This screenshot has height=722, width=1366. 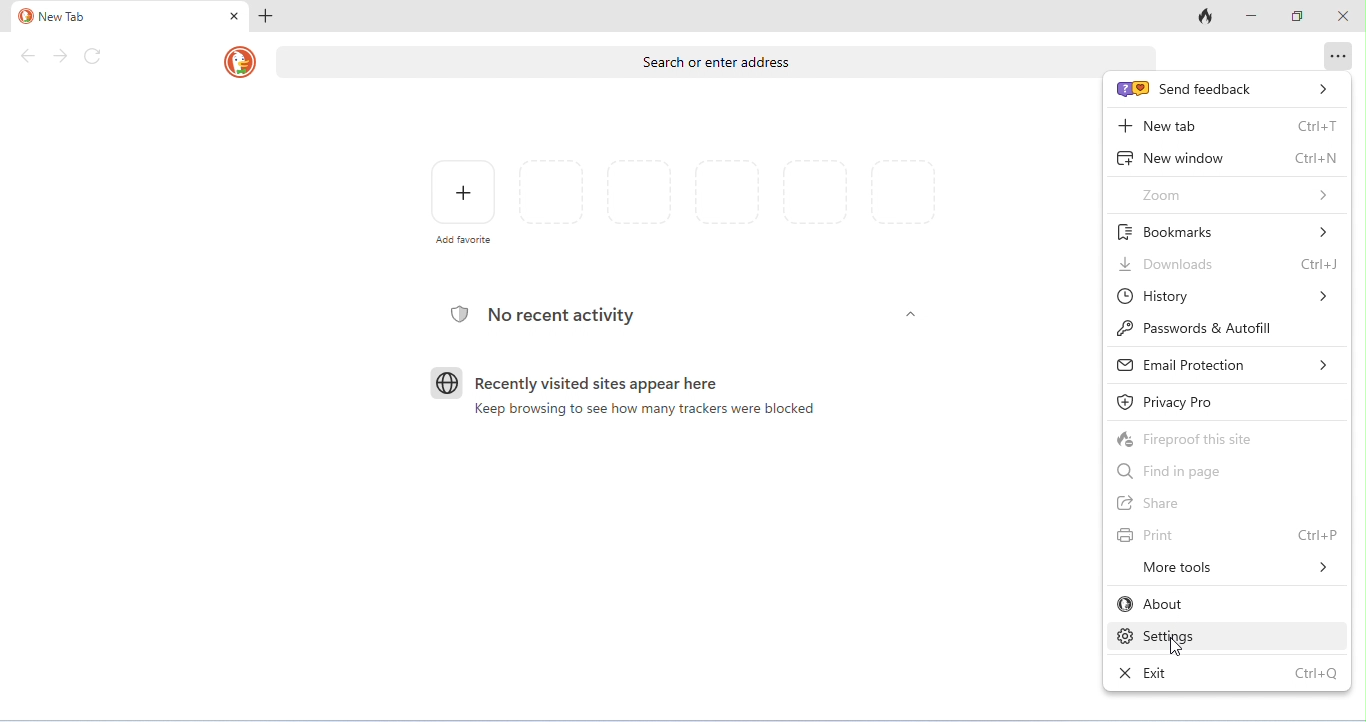 I want to click on print, so click(x=1228, y=535).